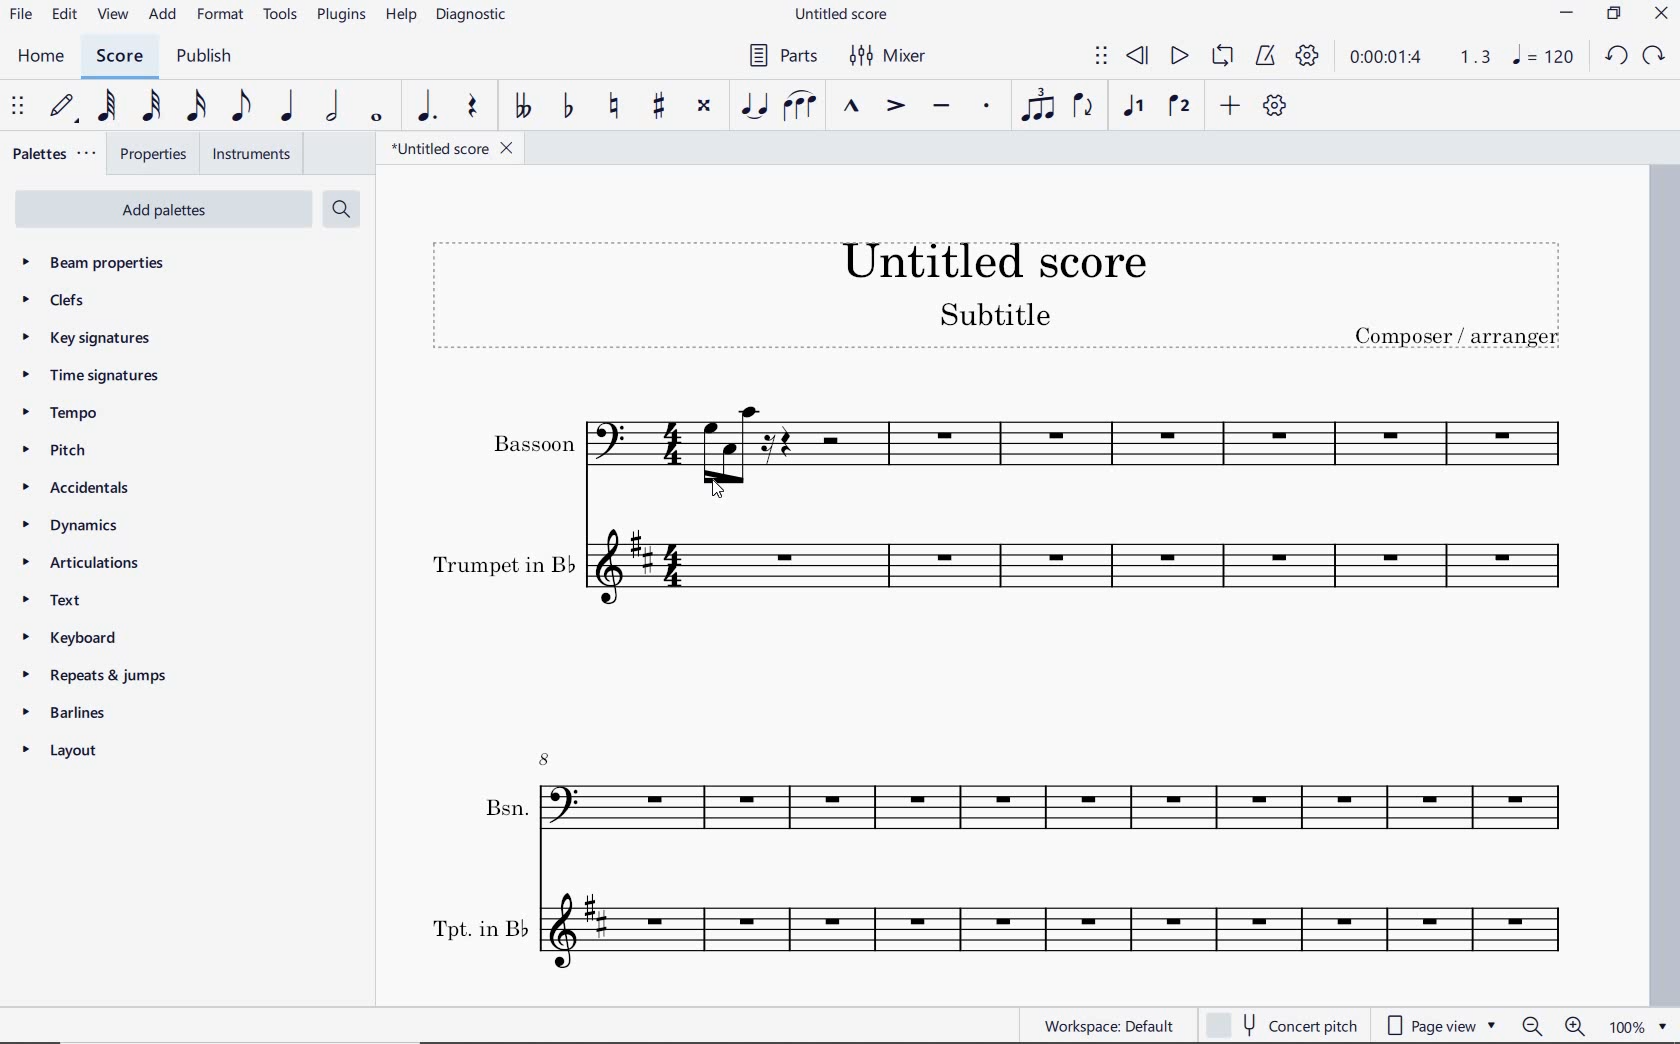 The height and width of the screenshot is (1044, 1680). Describe the element at coordinates (1439, 1024) in the screenshot. I see `page view` at that location.